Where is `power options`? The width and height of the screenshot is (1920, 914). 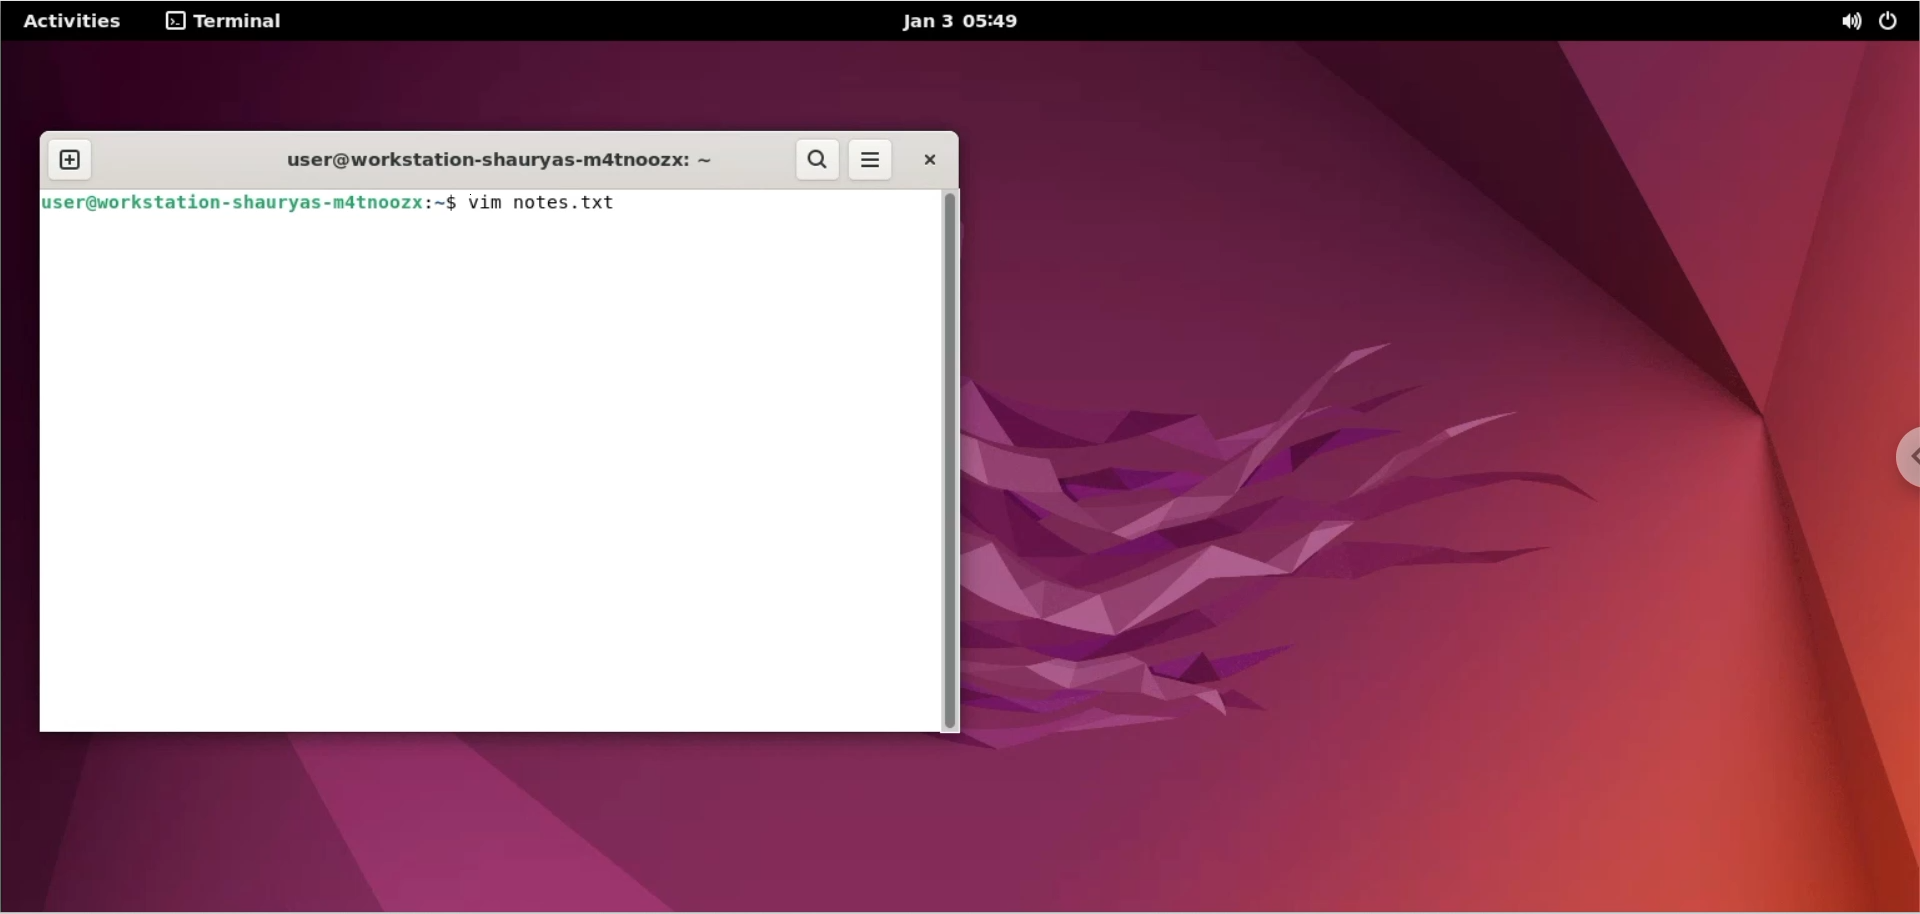
power options is located at coordinates (1893, 24).